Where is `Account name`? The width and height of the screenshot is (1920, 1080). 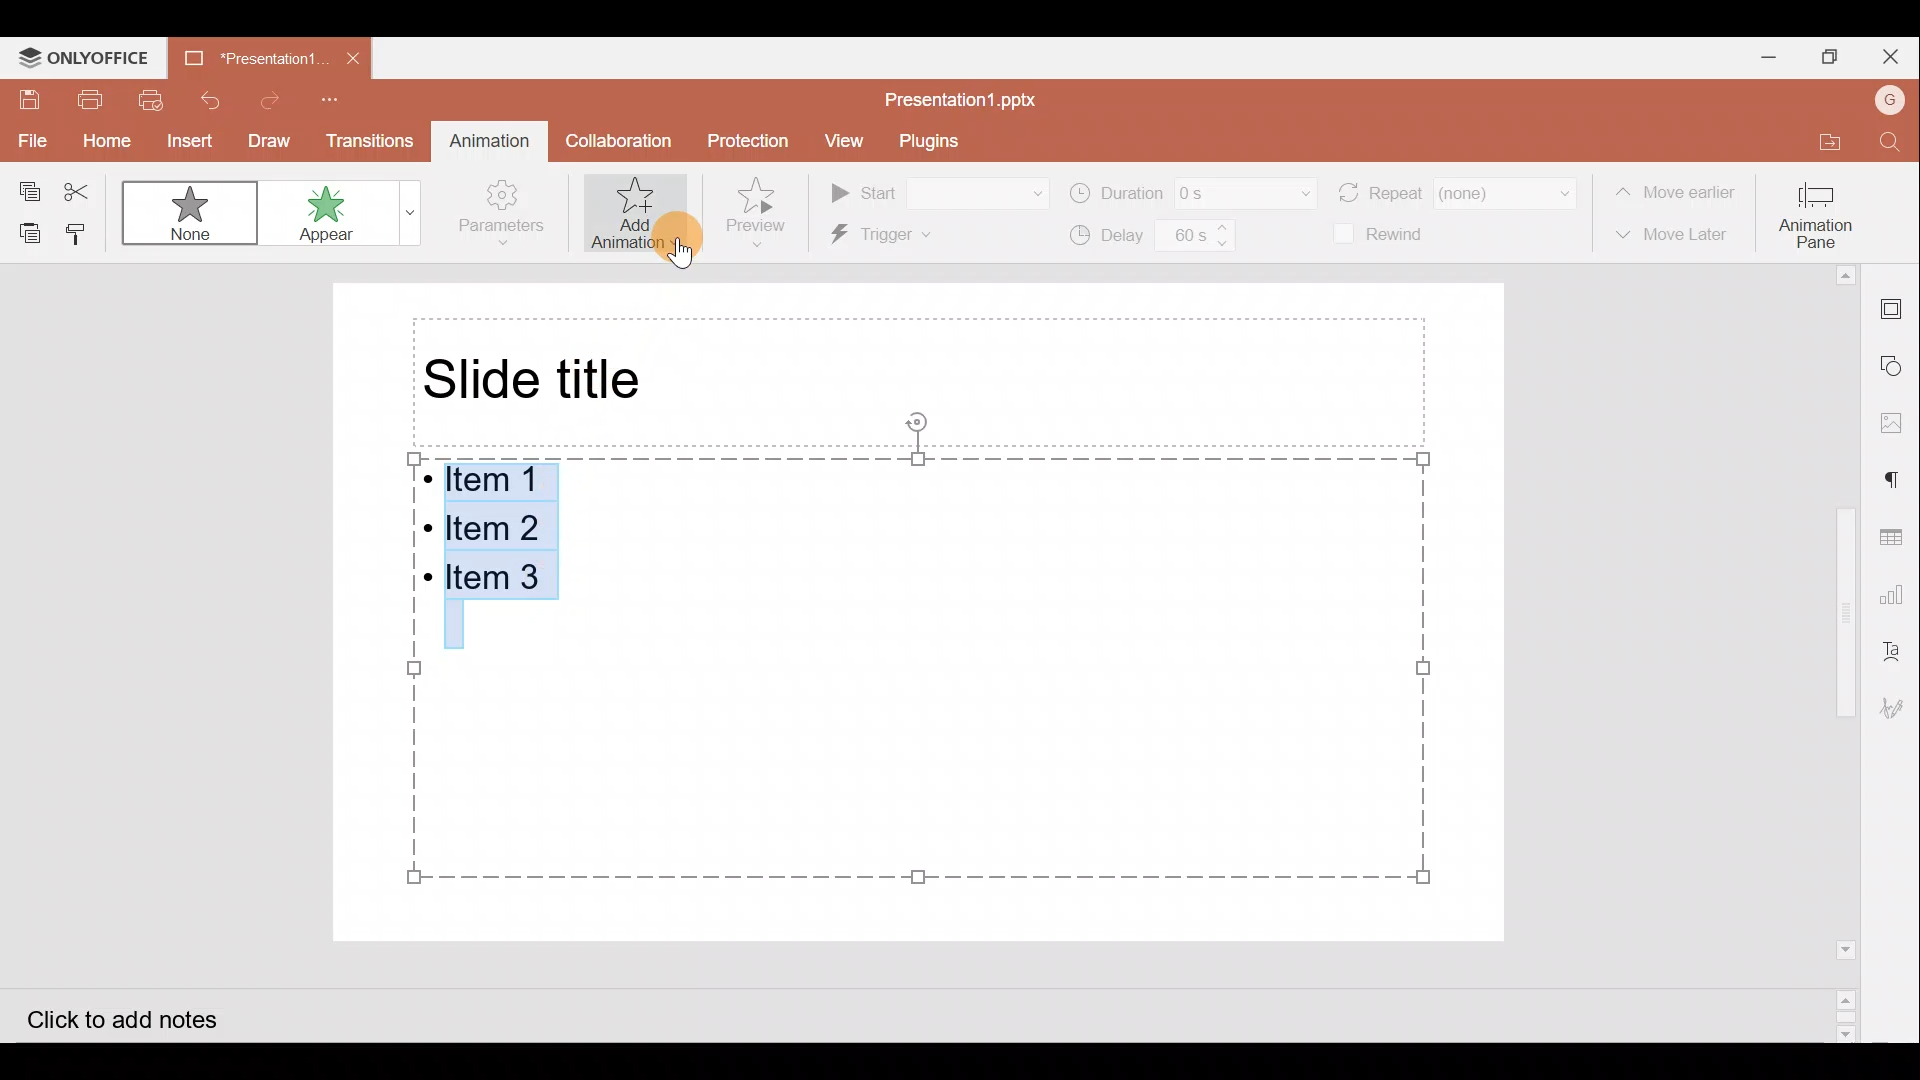 Account name is located at coordinates (1891, 100).